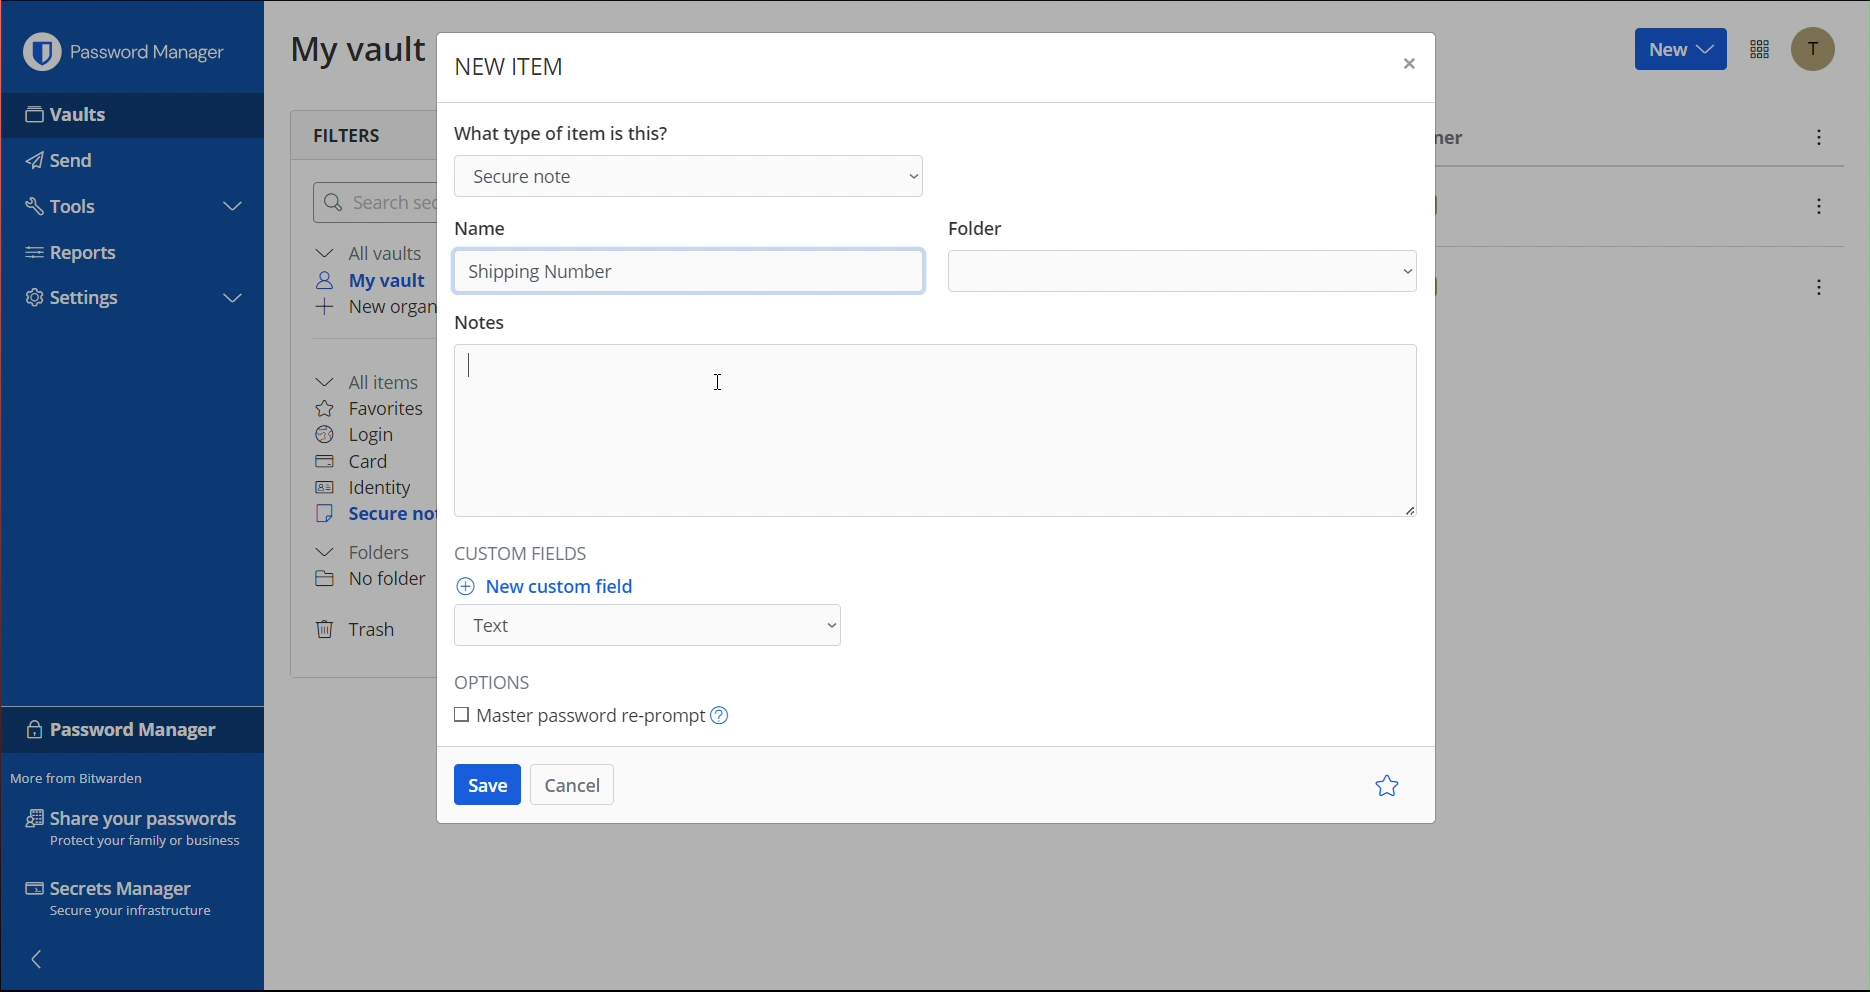  Describe the element at coordinates (86, 779) in the screenshot. I see `More from Bitwarden` at that location.